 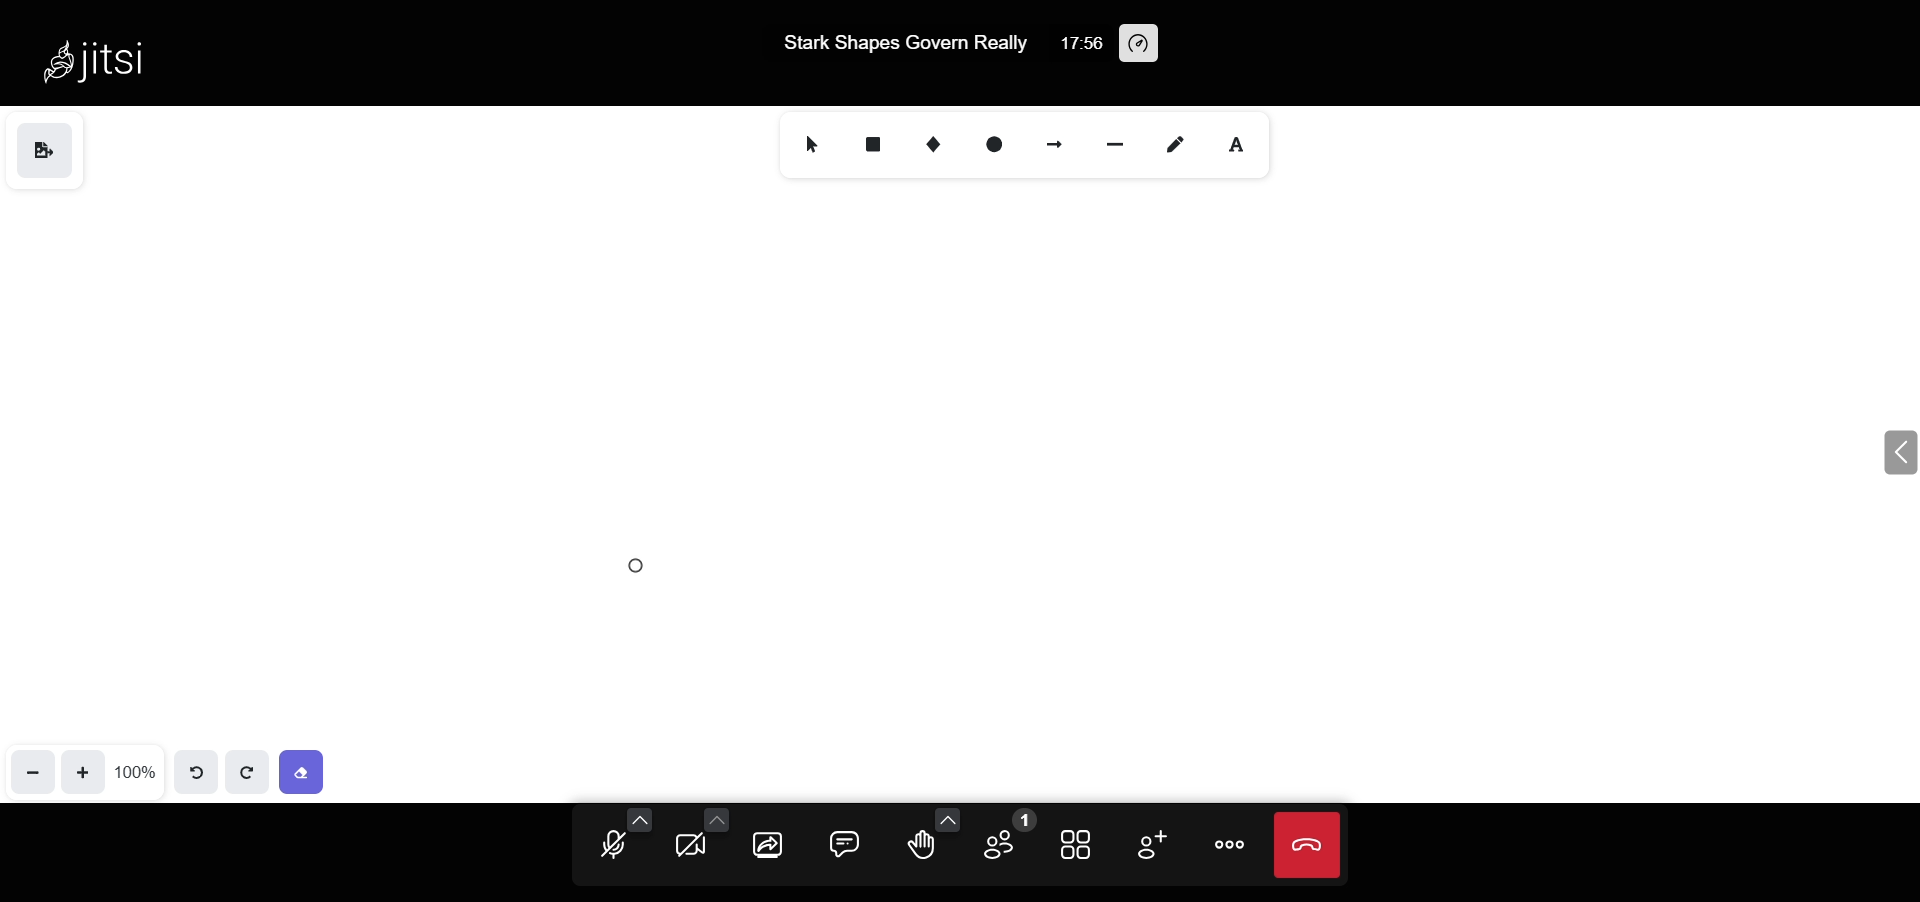 What do you see at coordinates (102, 60) in the screenshot?
I see `Jitsi` at bounding box center [102, 60].